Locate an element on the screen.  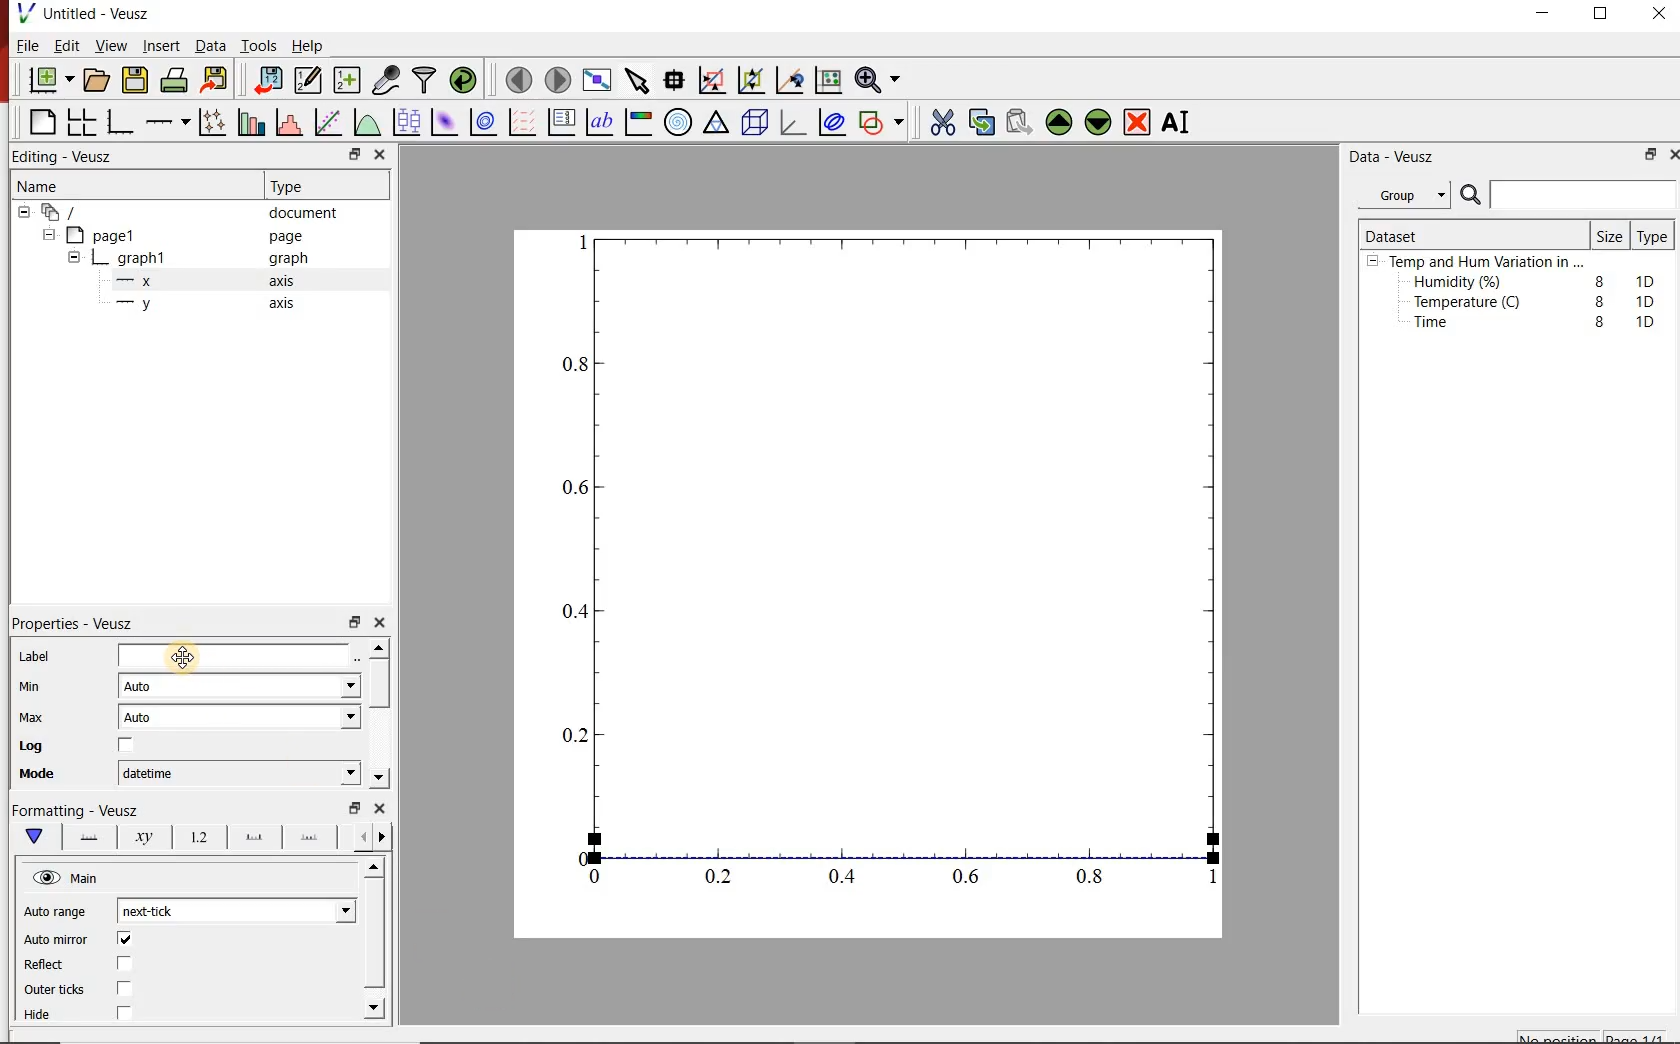
click to reset graph axes is located at coordinates (825, 81).